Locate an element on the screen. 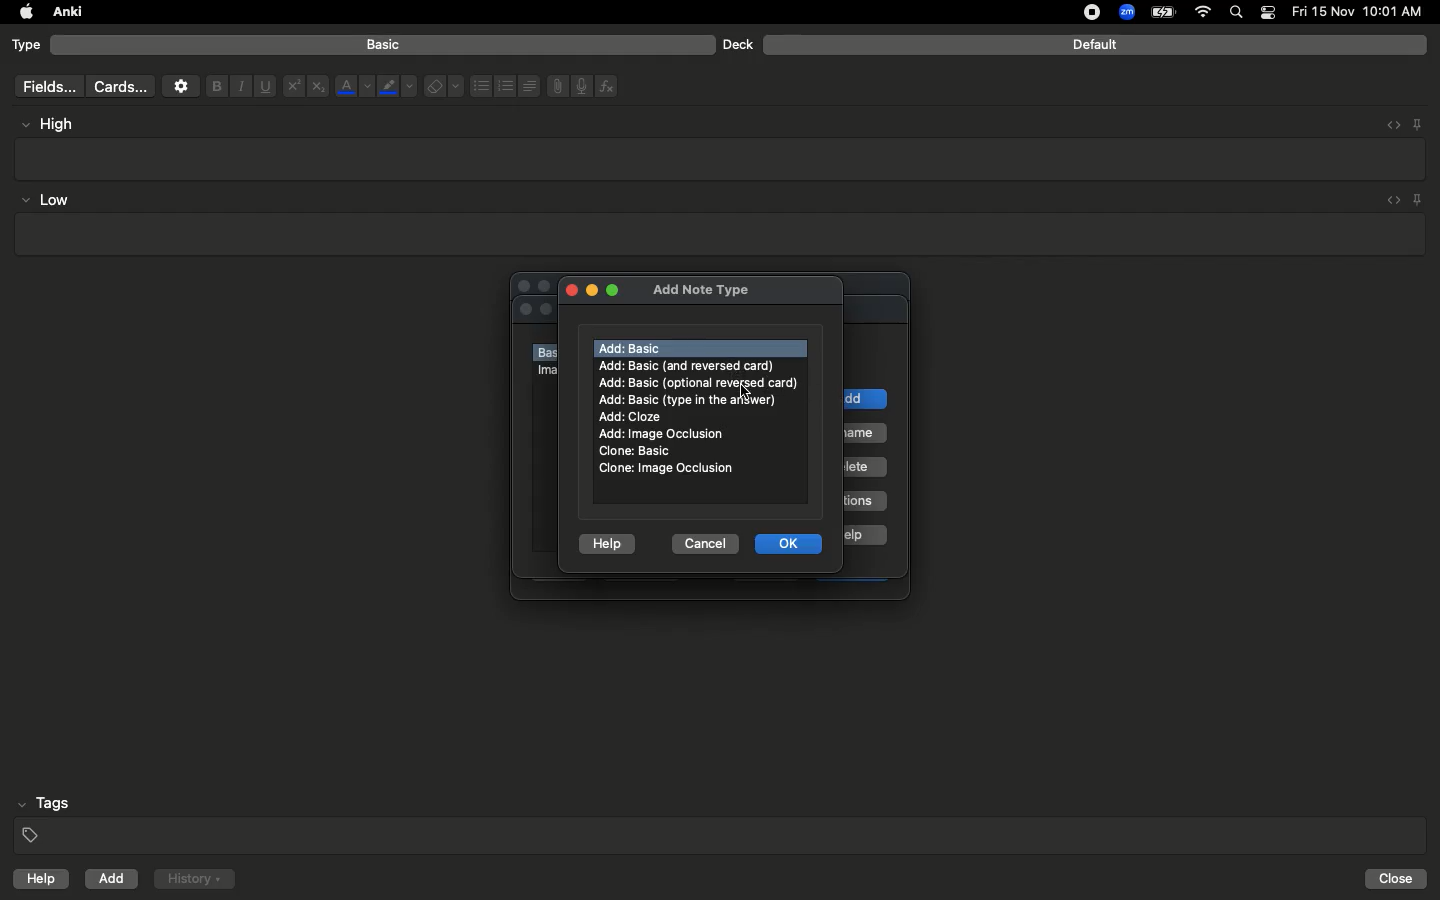 This screenshot has width=1440, height=900. Internet is located at coordinates (1205, 13).